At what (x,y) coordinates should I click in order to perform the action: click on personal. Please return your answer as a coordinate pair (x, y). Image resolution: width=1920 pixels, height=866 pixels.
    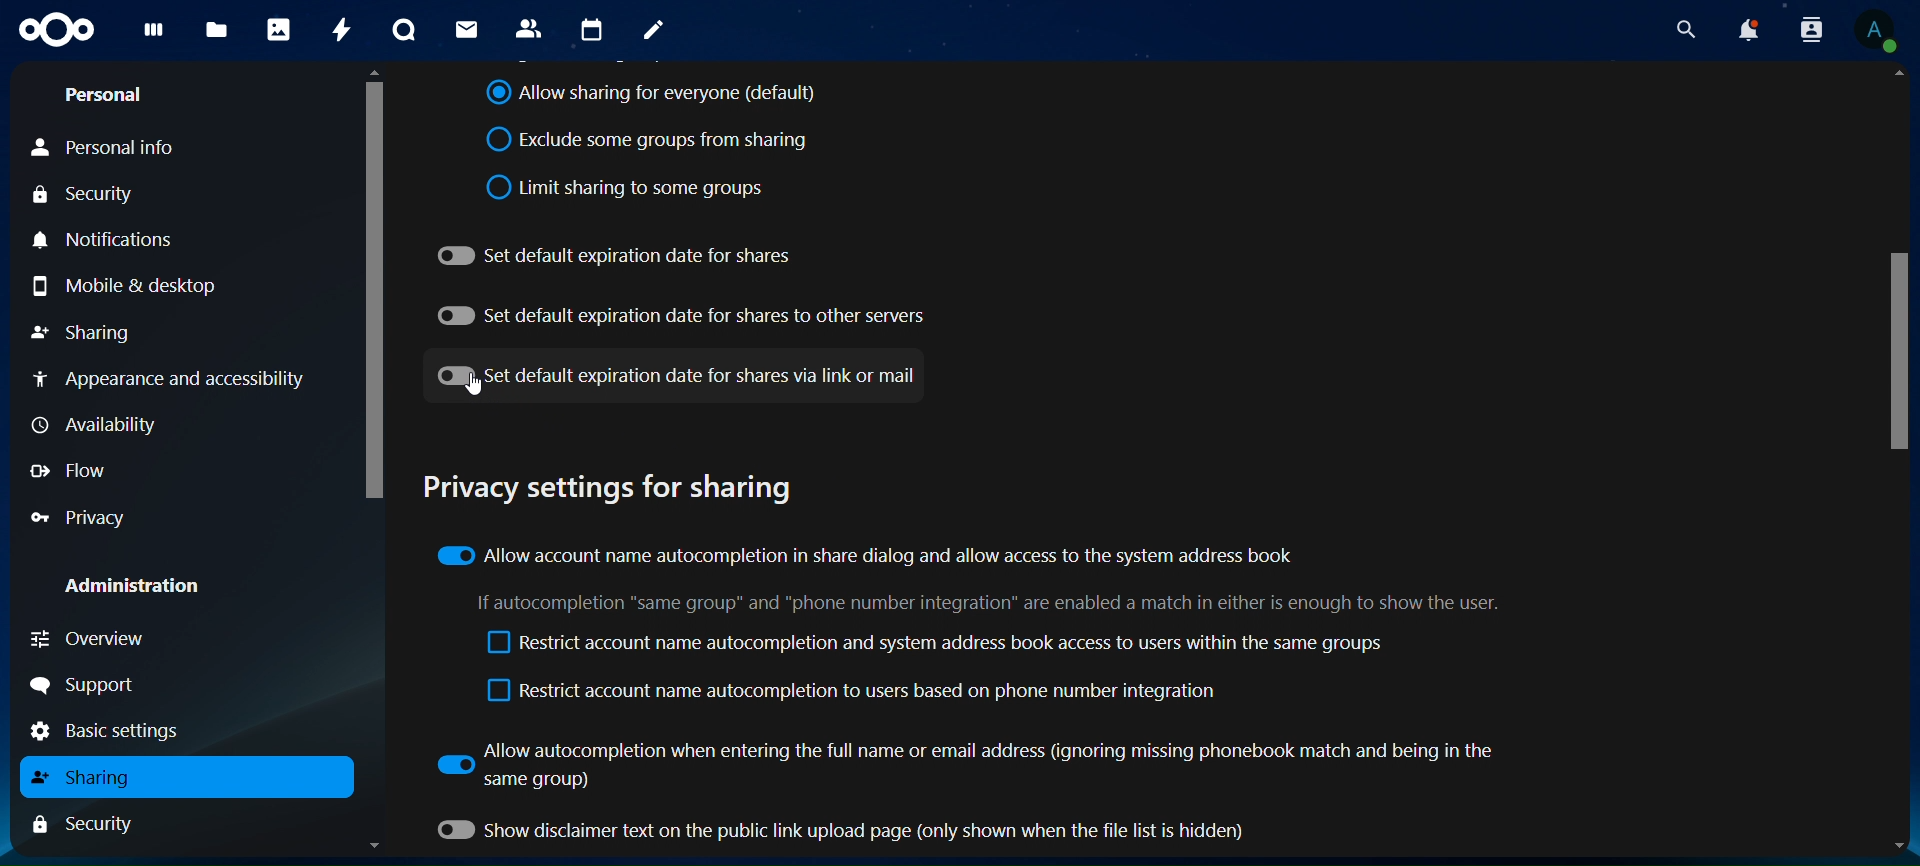
    Looking at the image, I should click on (106, 96).